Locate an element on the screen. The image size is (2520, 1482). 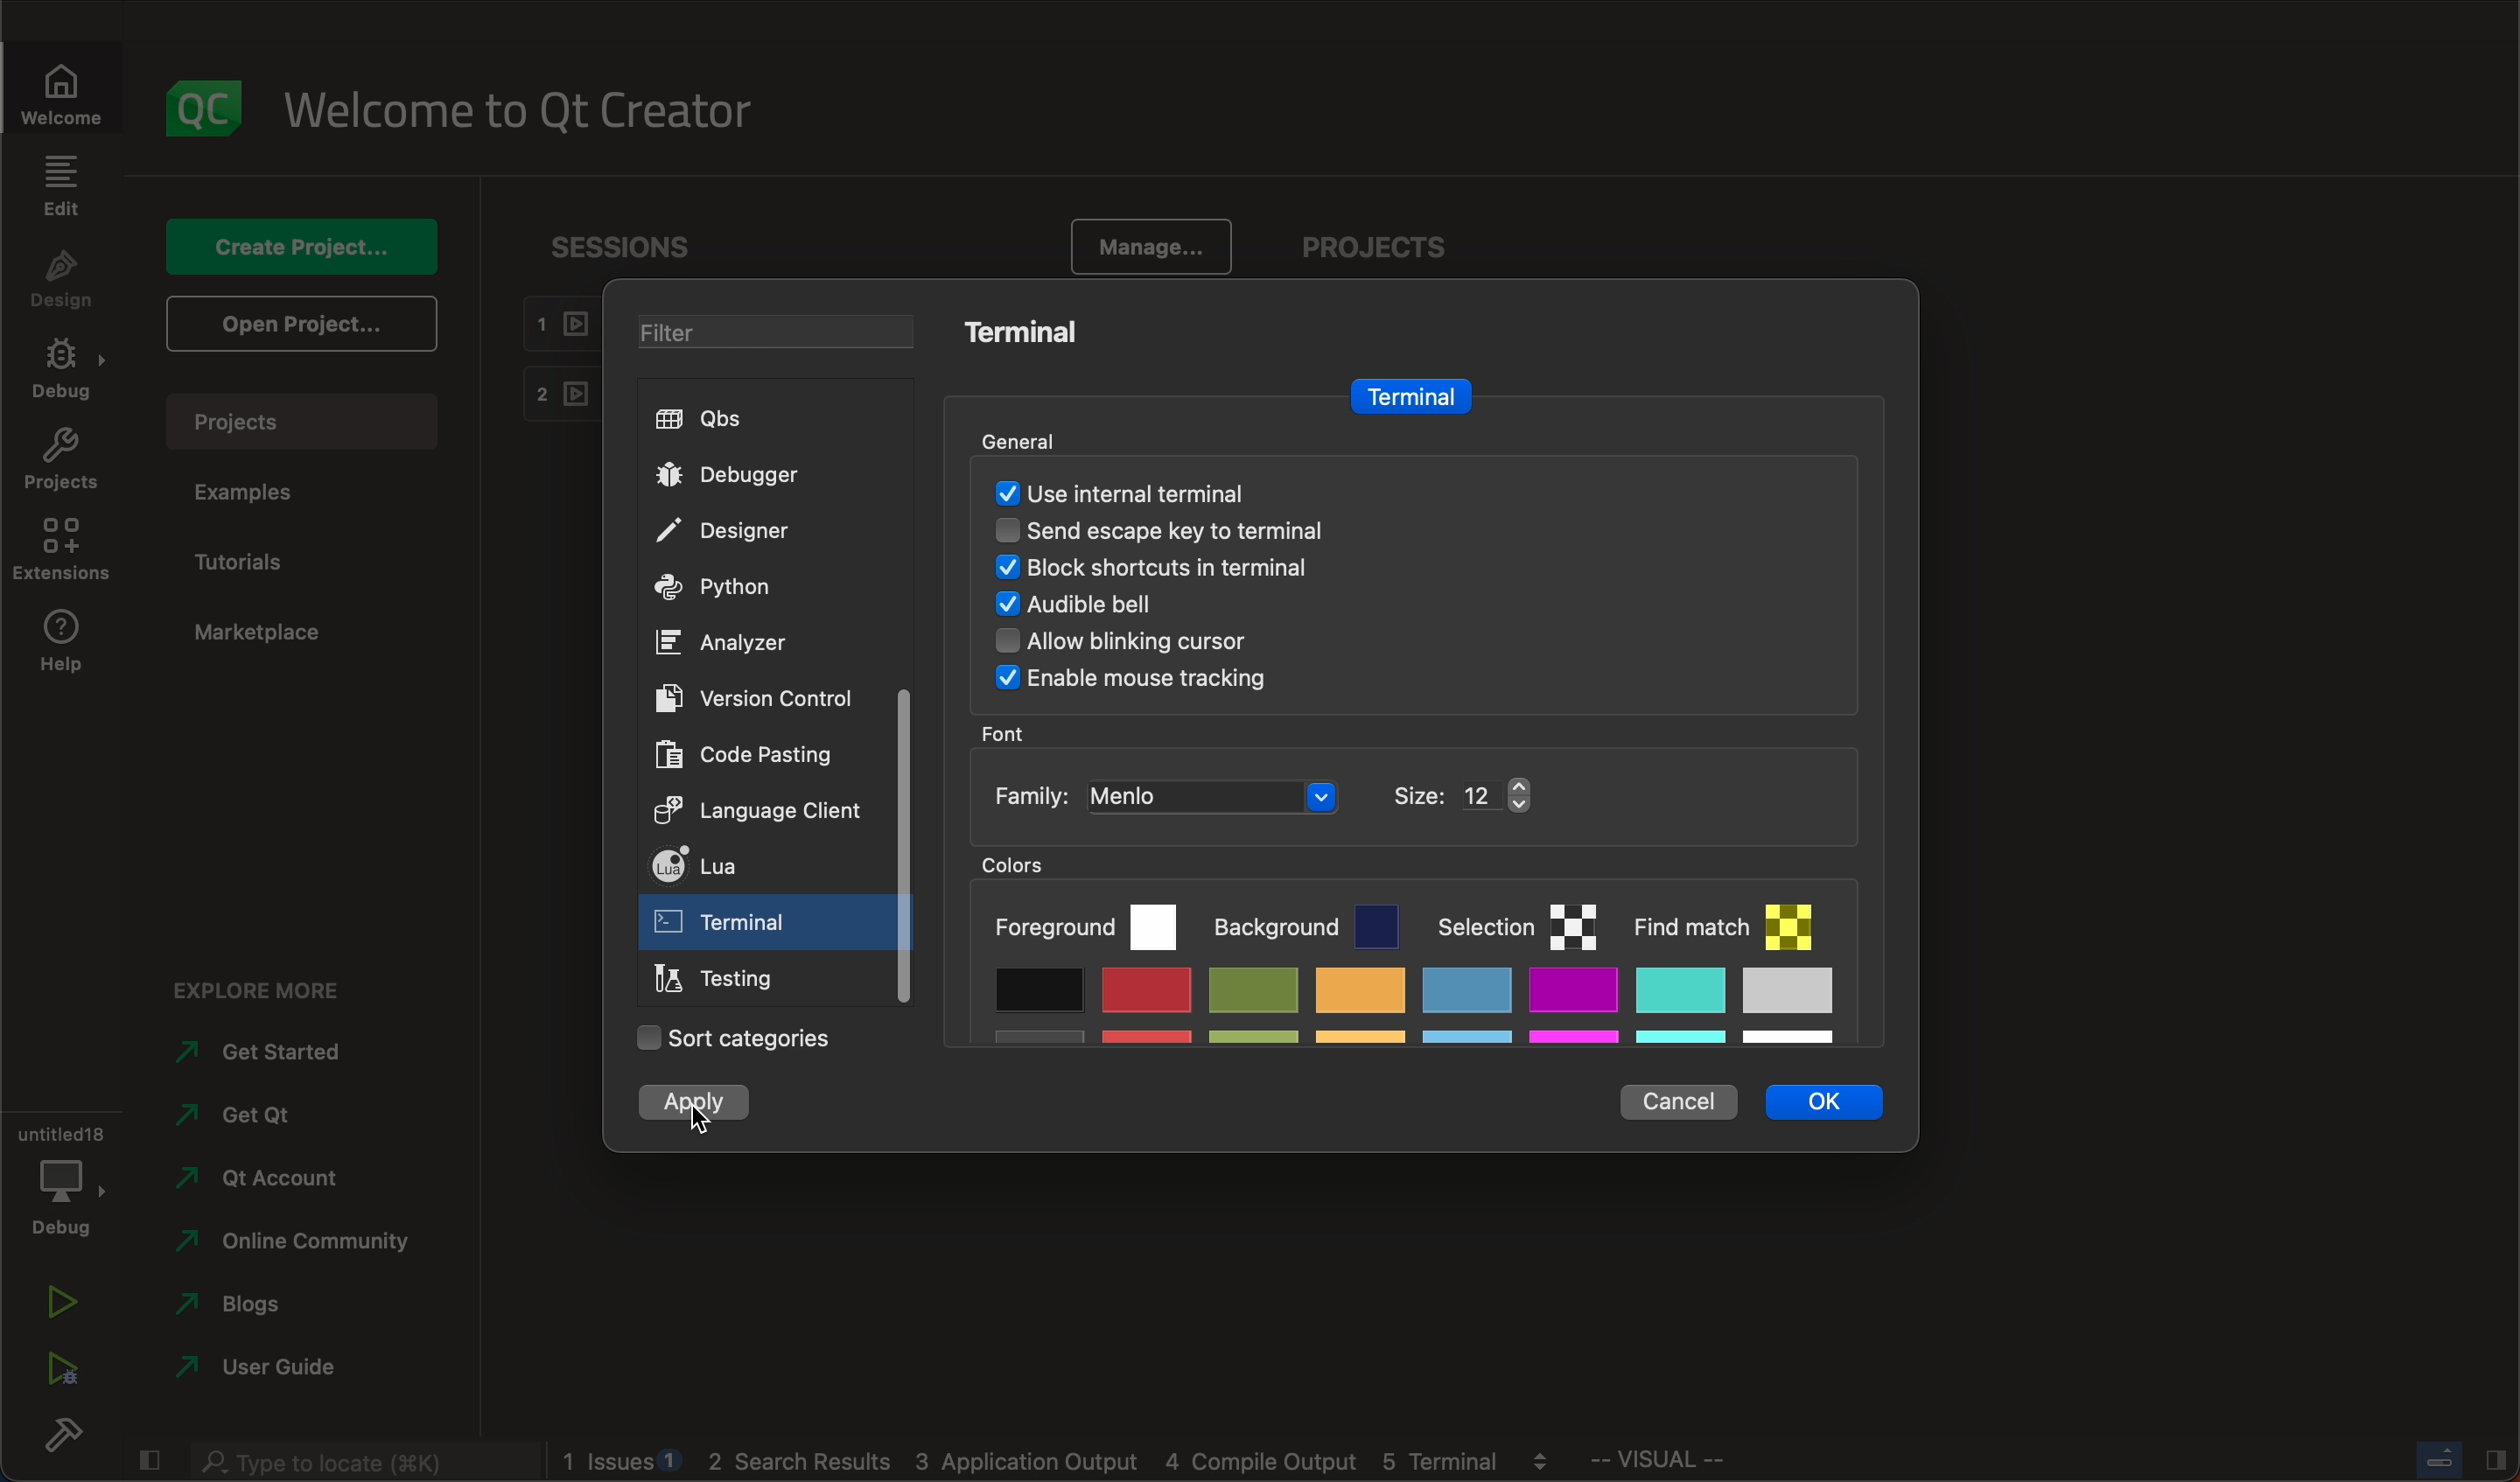
cancel is located at coordinates (1676, 1099).